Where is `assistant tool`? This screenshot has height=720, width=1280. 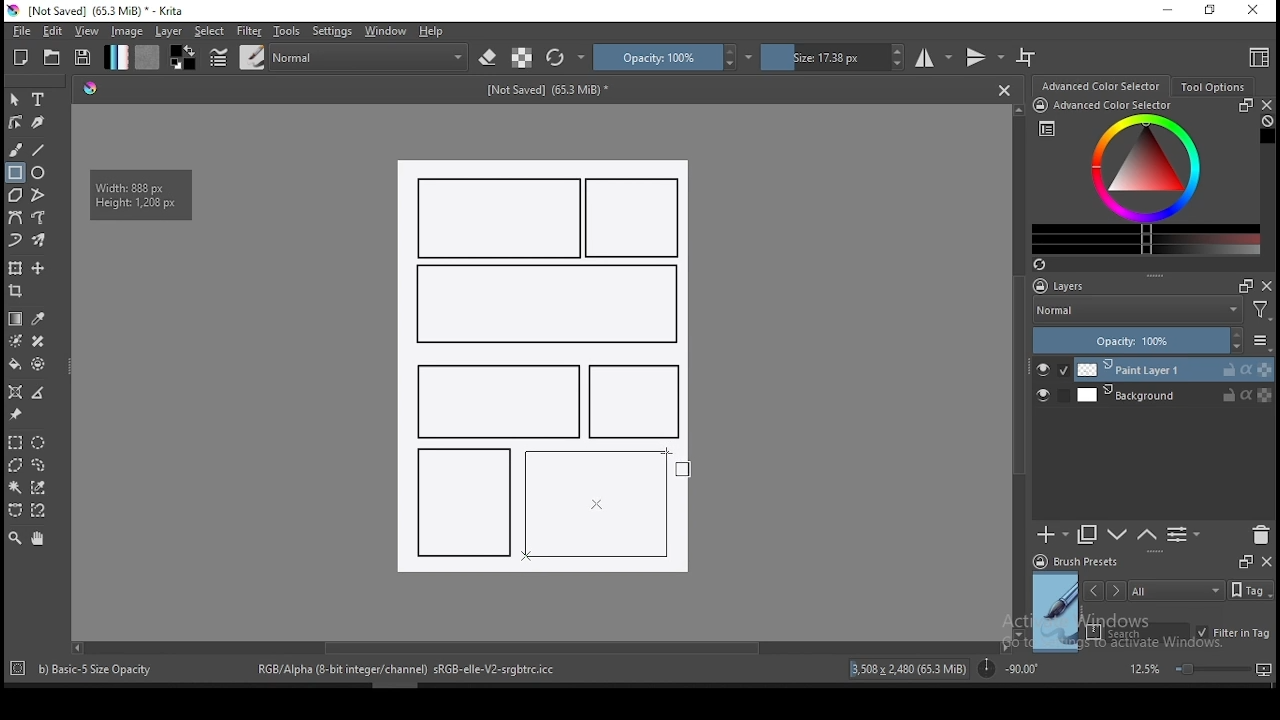 assistant tool is located at coordinates (15, 392).